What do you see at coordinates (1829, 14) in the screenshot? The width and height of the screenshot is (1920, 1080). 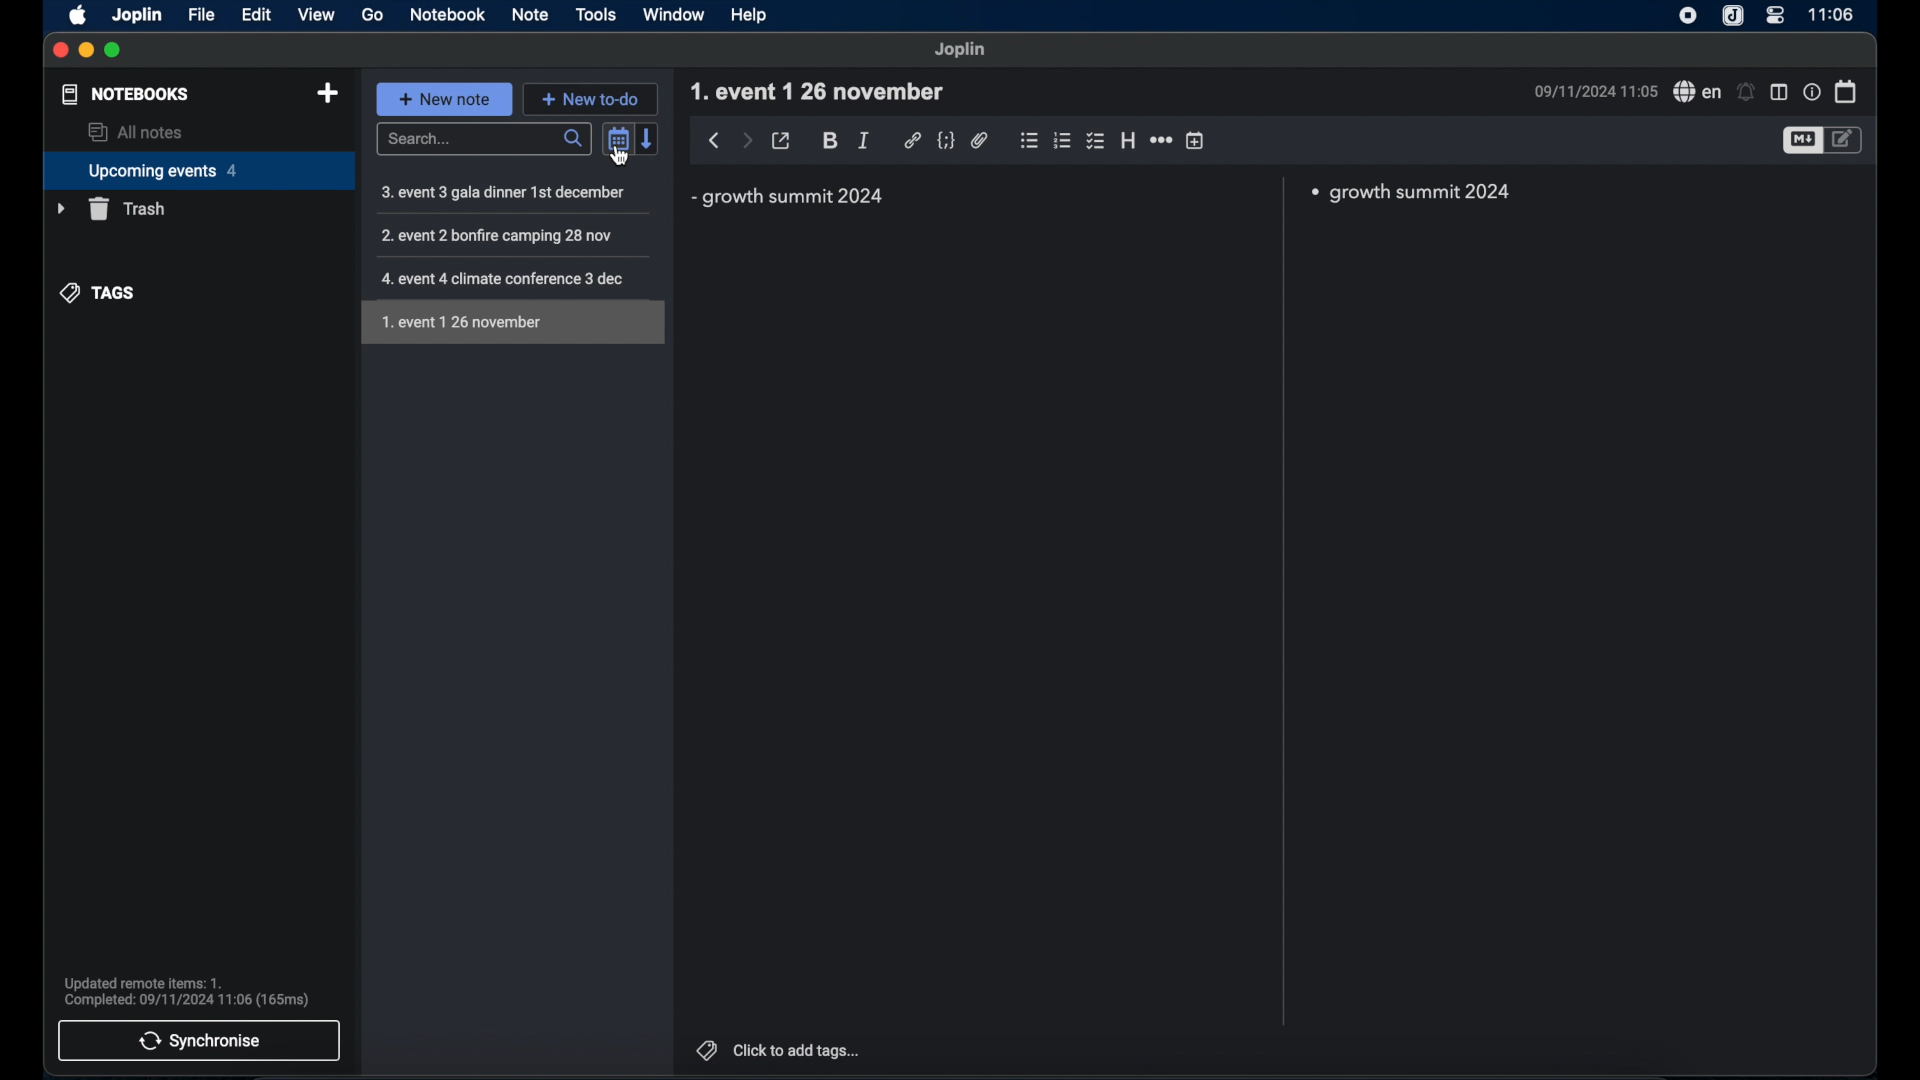 I see `11:06` at bounding box center [1829, 14].